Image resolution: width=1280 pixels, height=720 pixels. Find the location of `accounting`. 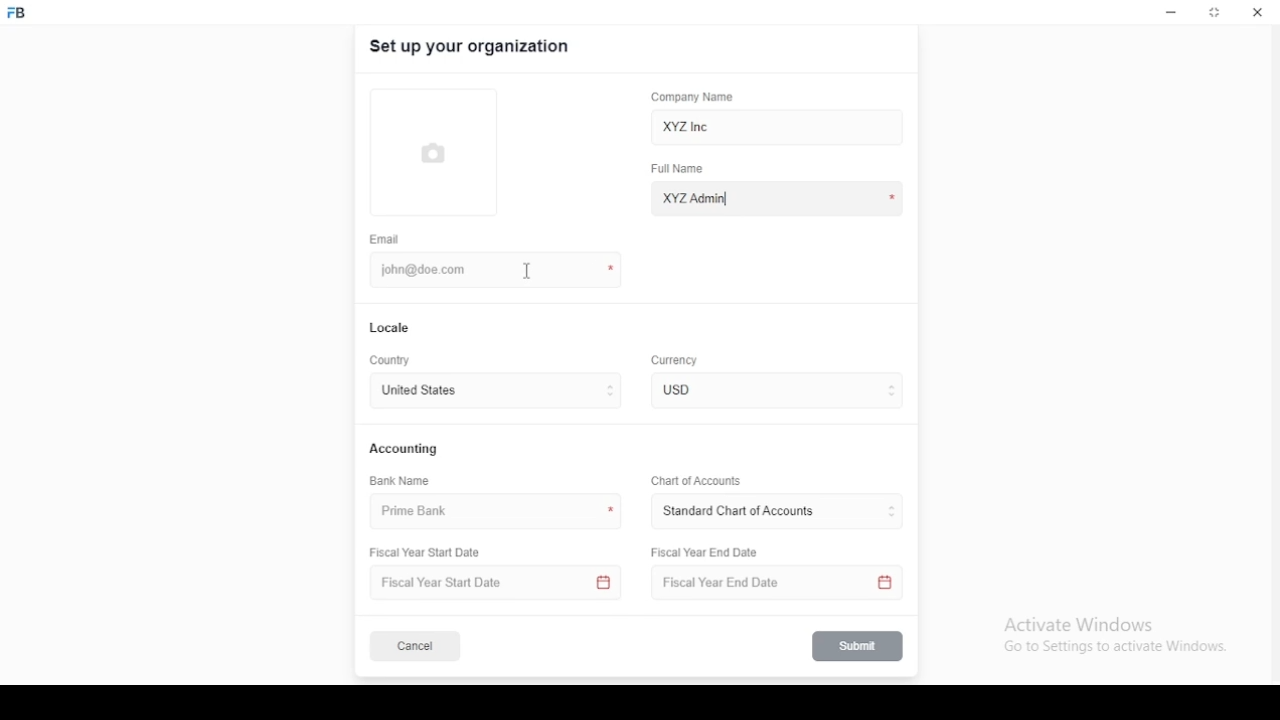

accounting is located at coordinates (405, 448).